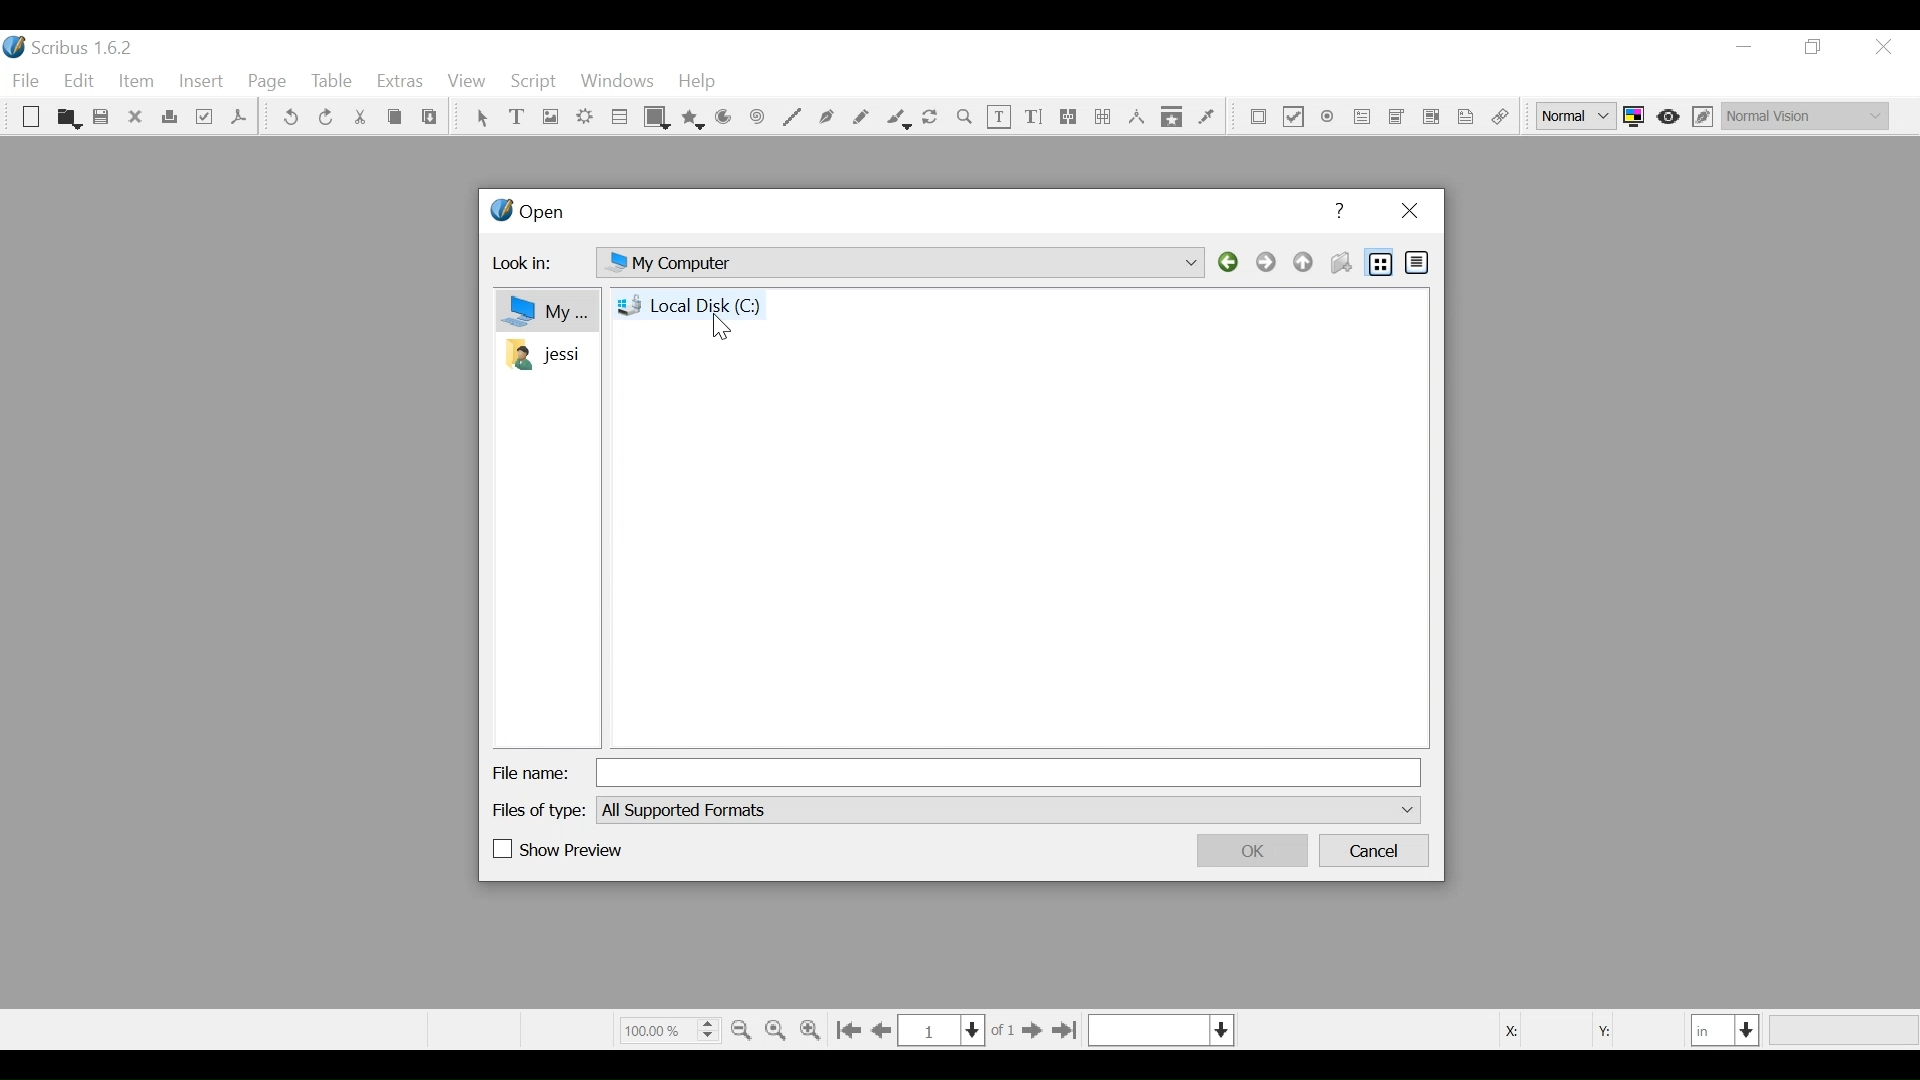 This screenshot has width=1920, height=1080. I want to click on Spiral , so click(755, 119).